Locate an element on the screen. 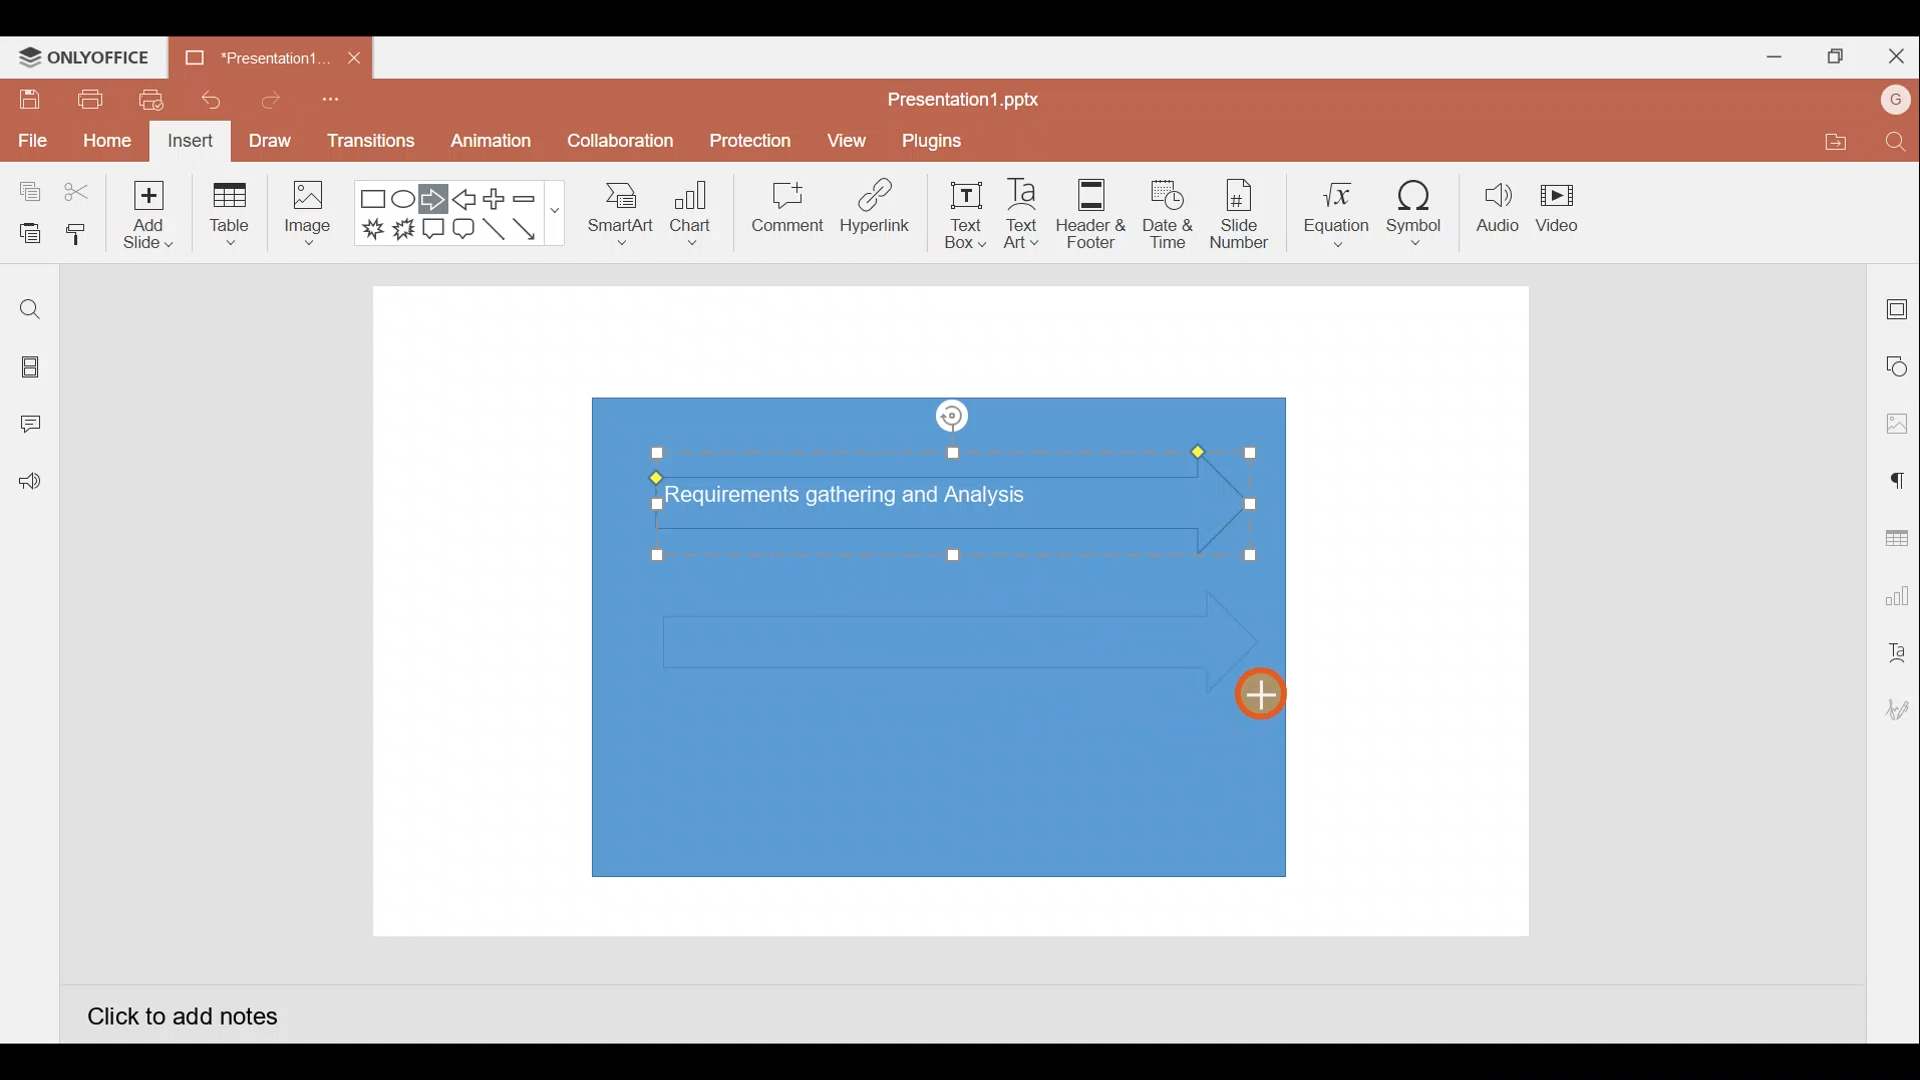 This screenshot has width=1920, height=1080. Arrow is located at coordinates (536, 229).